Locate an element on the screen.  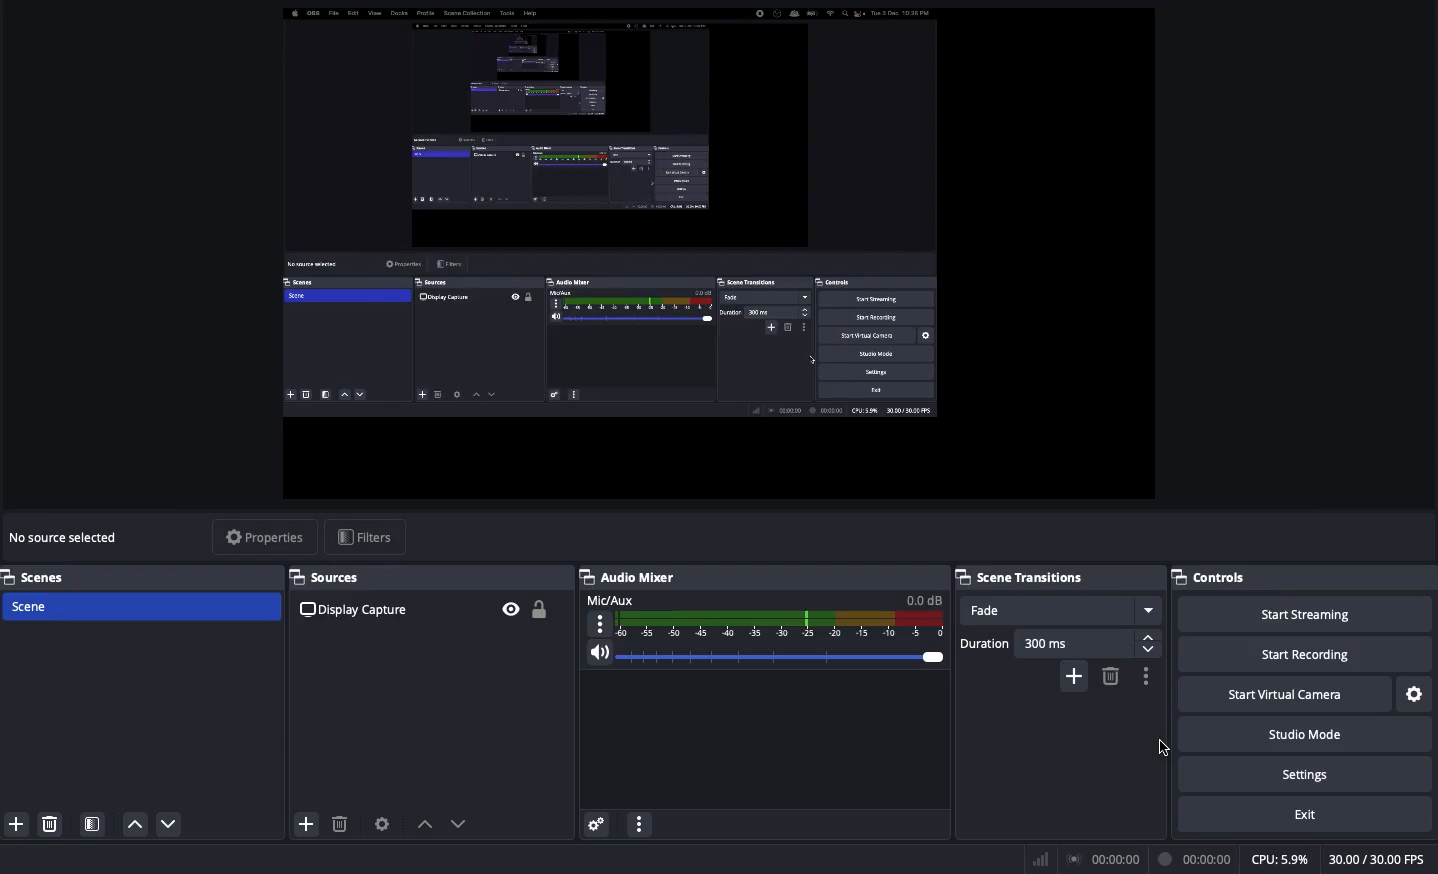
Settings is located at coordinates (1333, 774).